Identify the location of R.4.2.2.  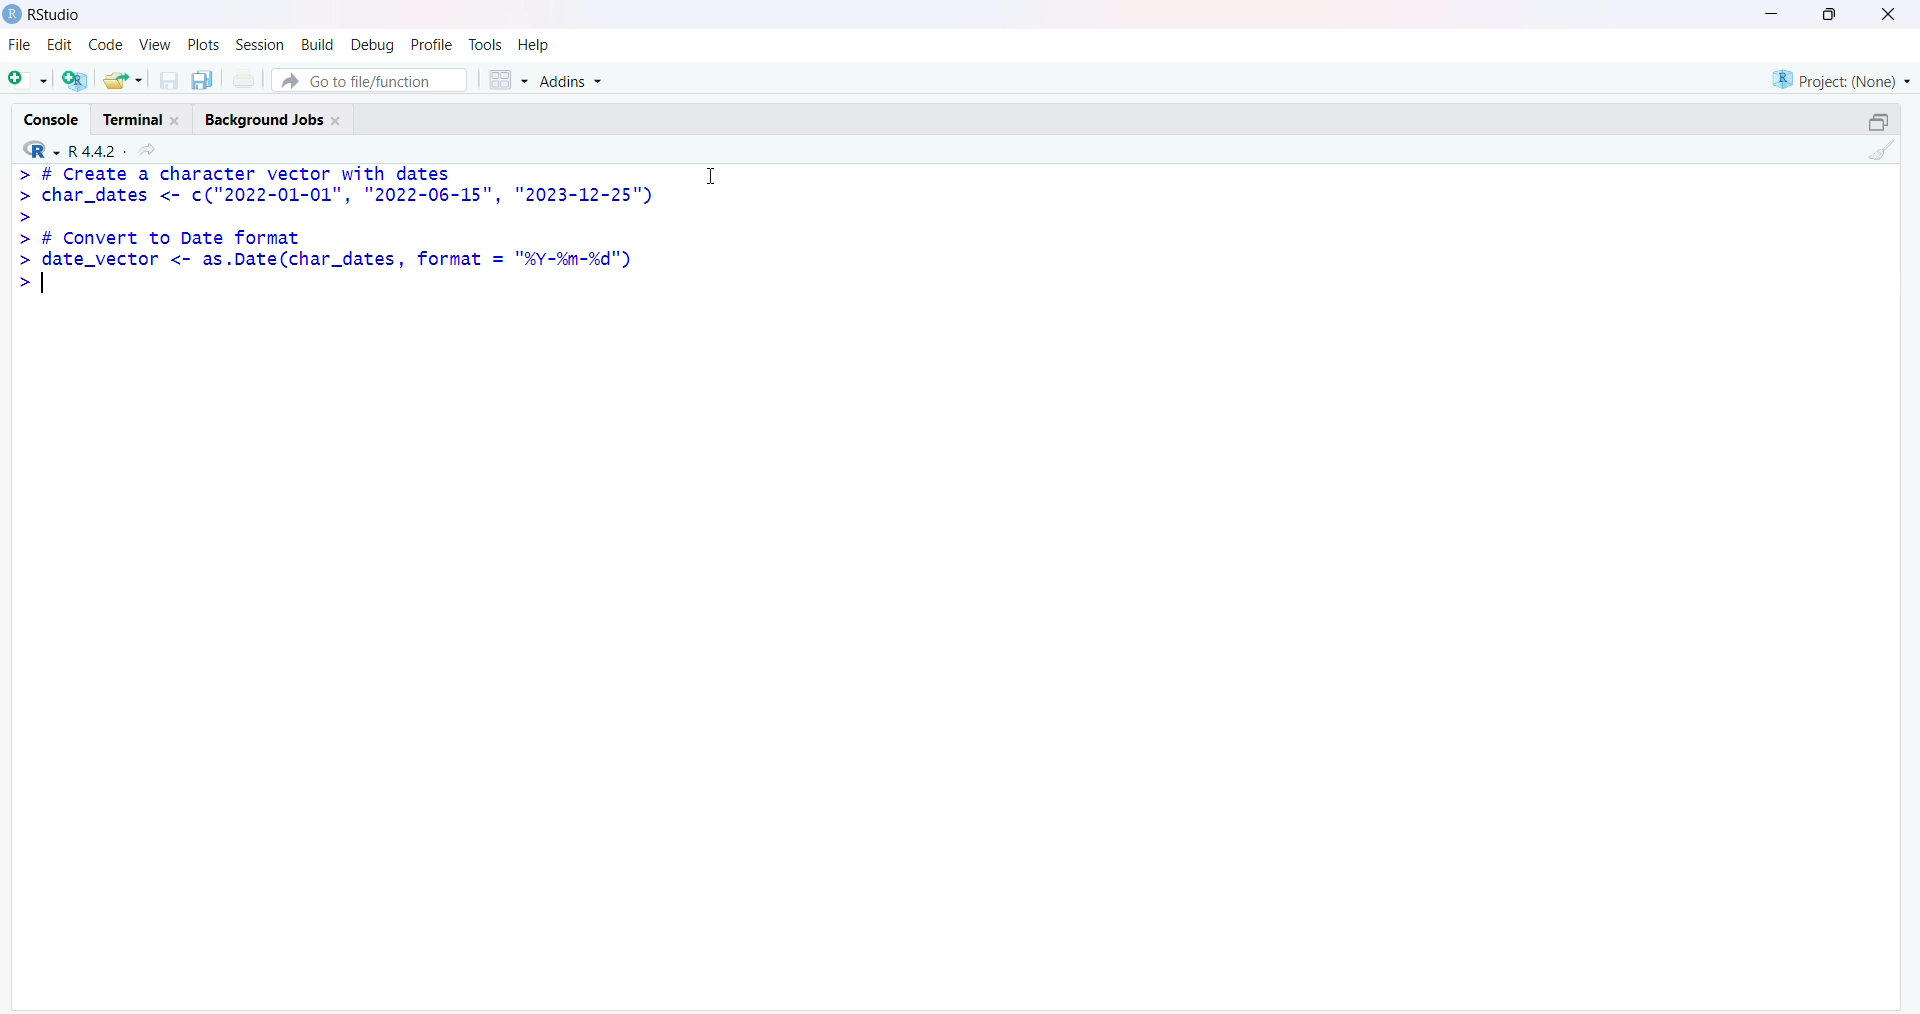
(90, 149).